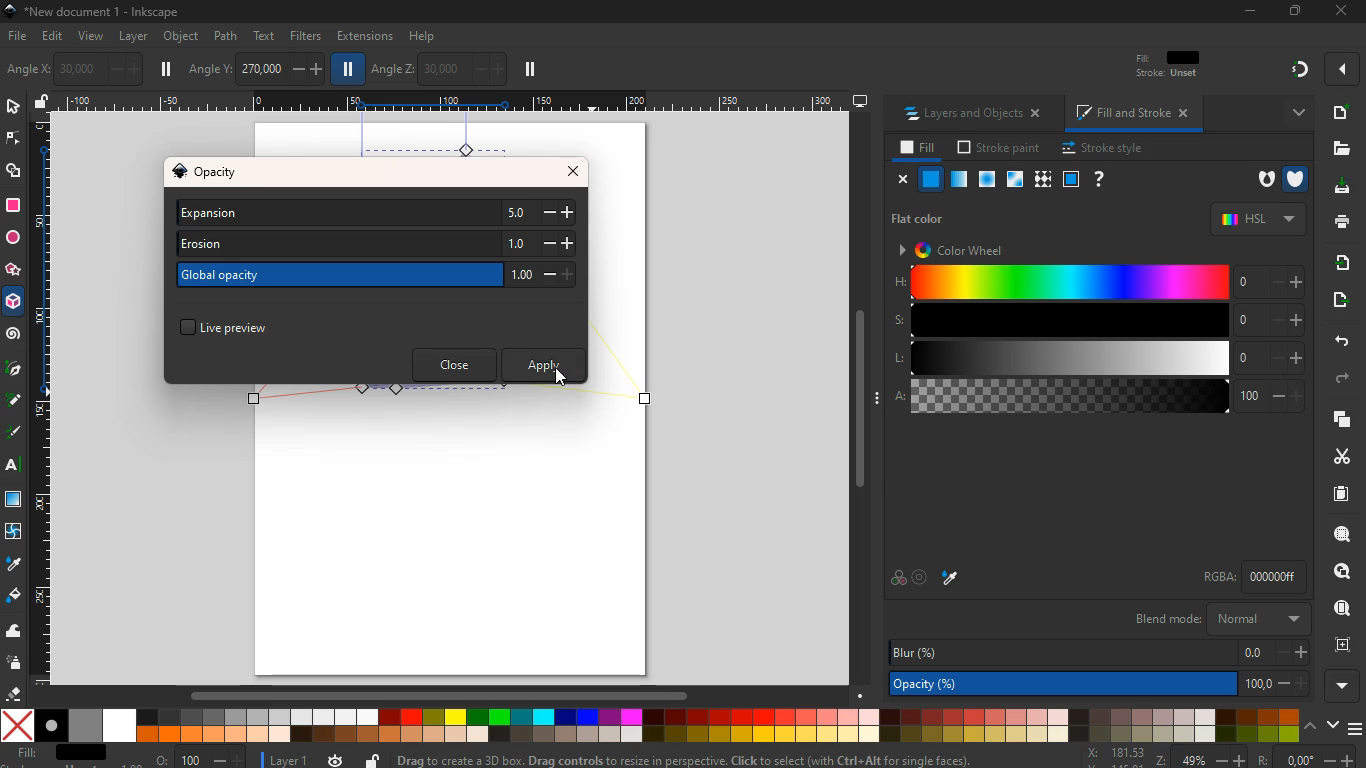  Describe the element at coordinates (133, 36) in the screenshot. I see `layer` at that location.